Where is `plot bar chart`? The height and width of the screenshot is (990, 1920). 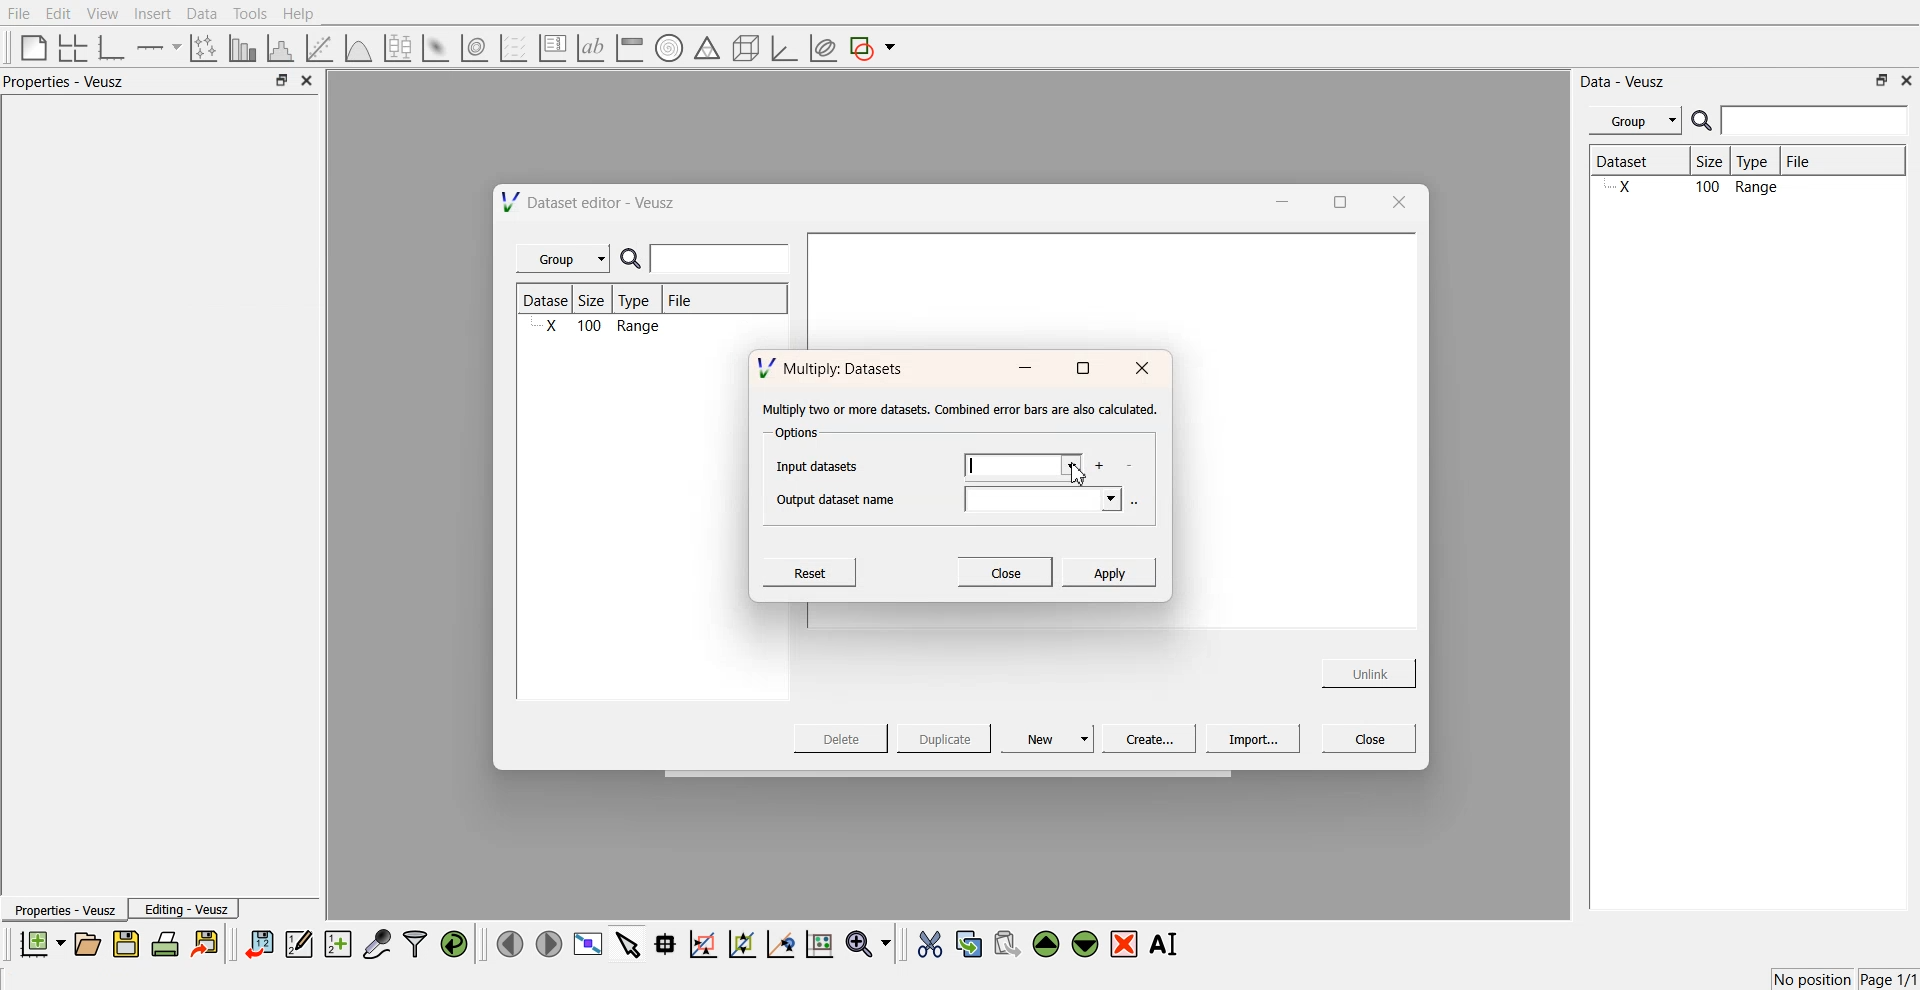
plot bar chart is located at coordinates (242, 49).